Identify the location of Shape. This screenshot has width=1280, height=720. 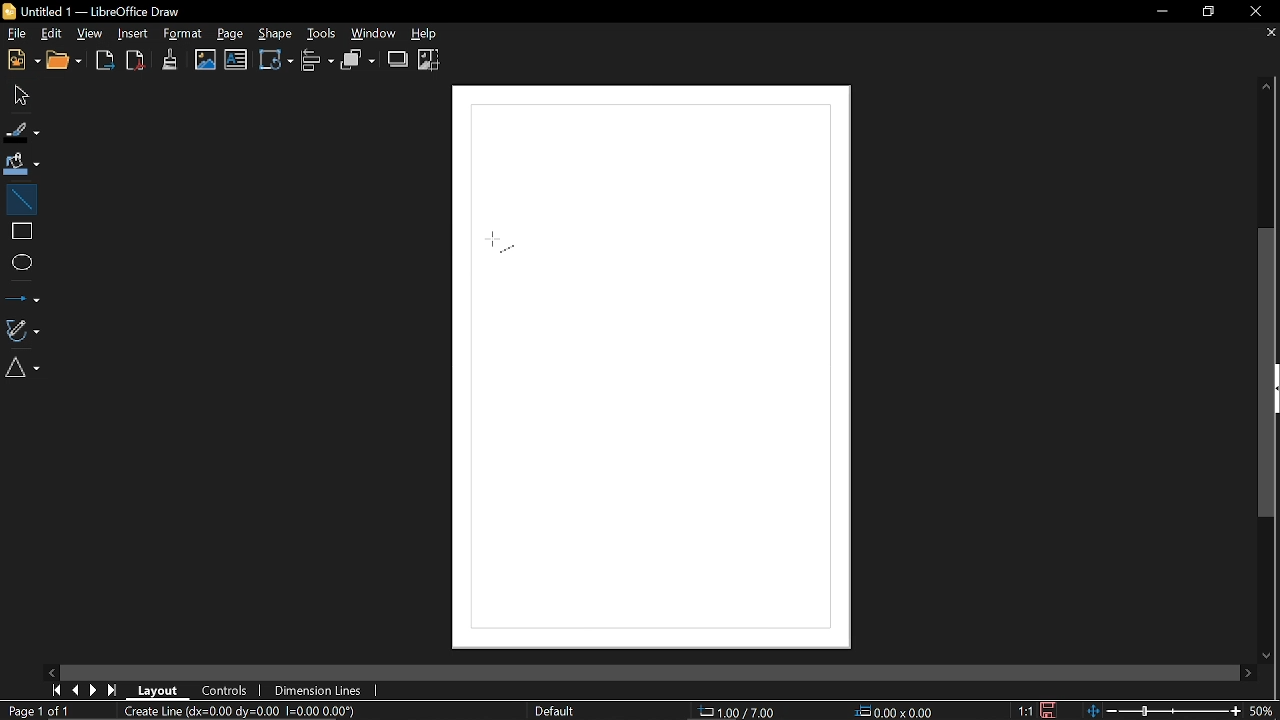
(274, 34).